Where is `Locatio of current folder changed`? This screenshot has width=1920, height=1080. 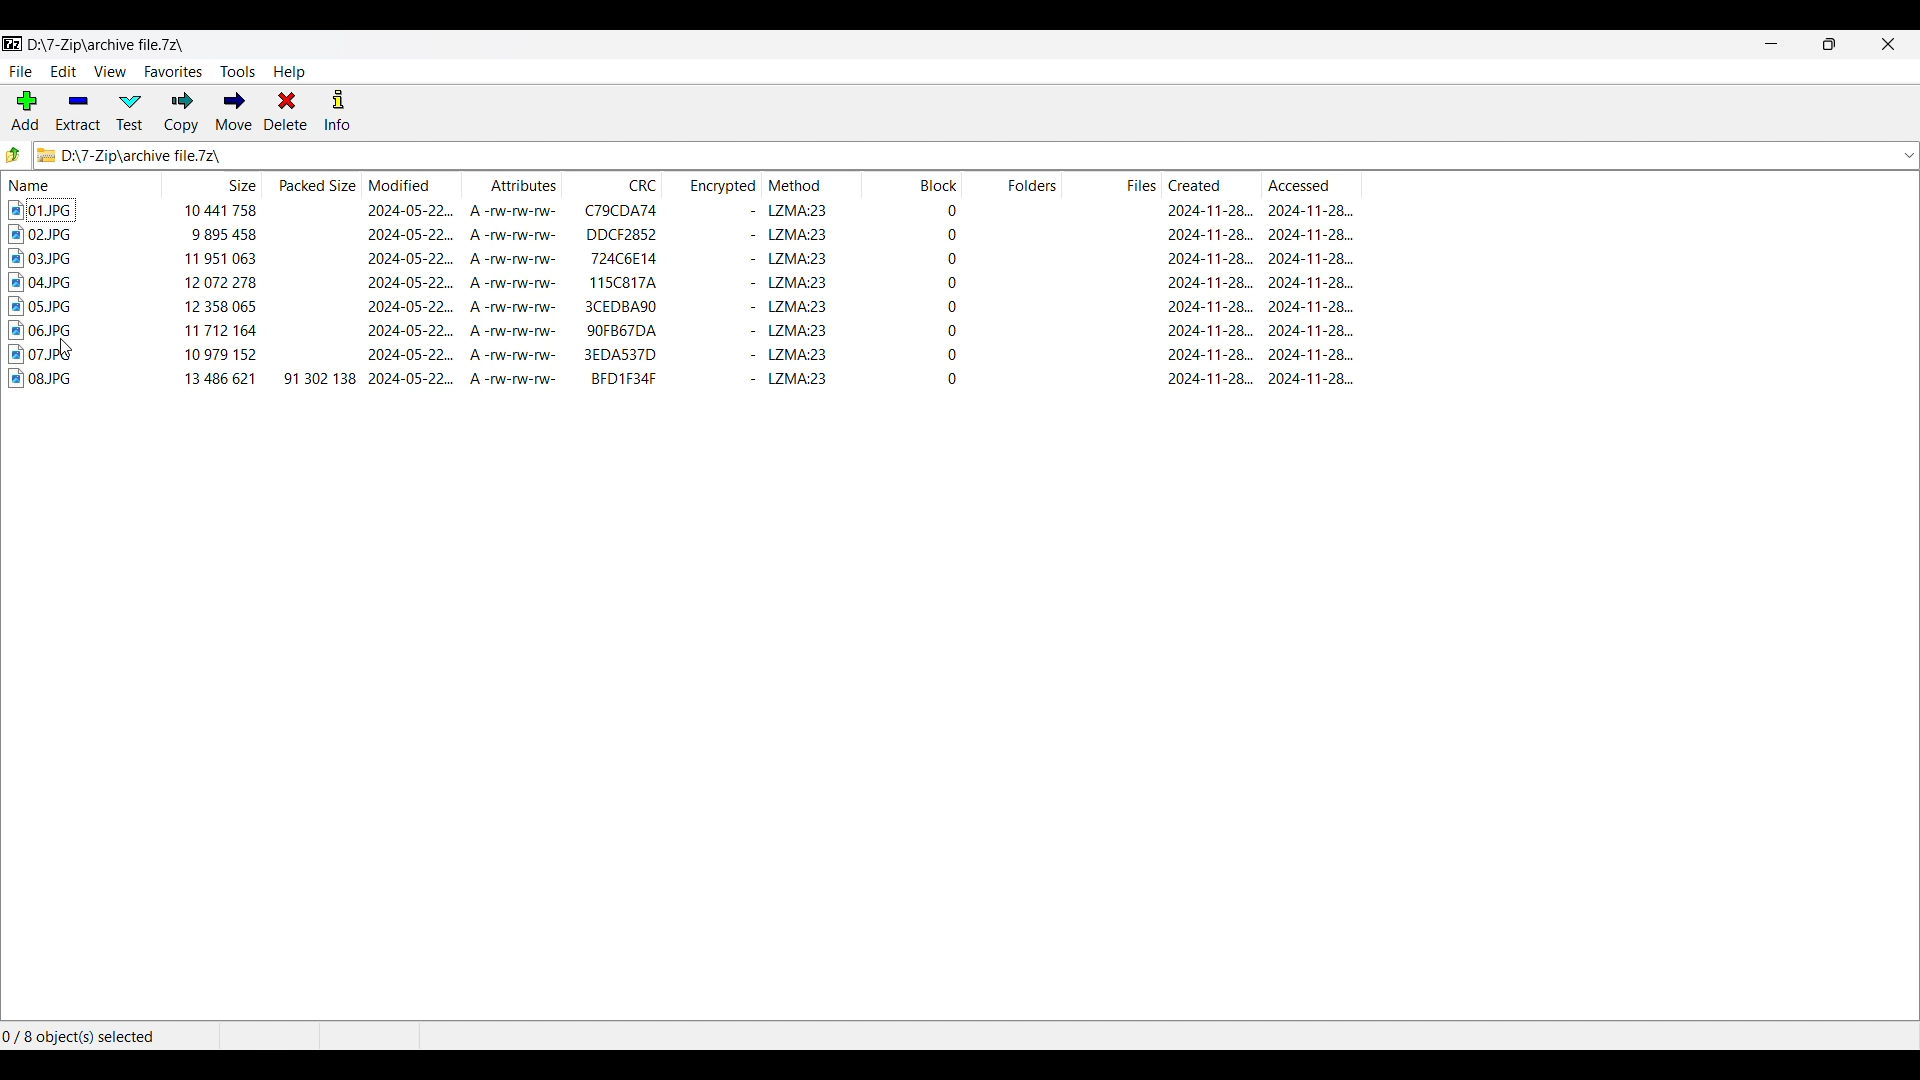 Locatio of current folder changed is located at coordinates (107, 44).